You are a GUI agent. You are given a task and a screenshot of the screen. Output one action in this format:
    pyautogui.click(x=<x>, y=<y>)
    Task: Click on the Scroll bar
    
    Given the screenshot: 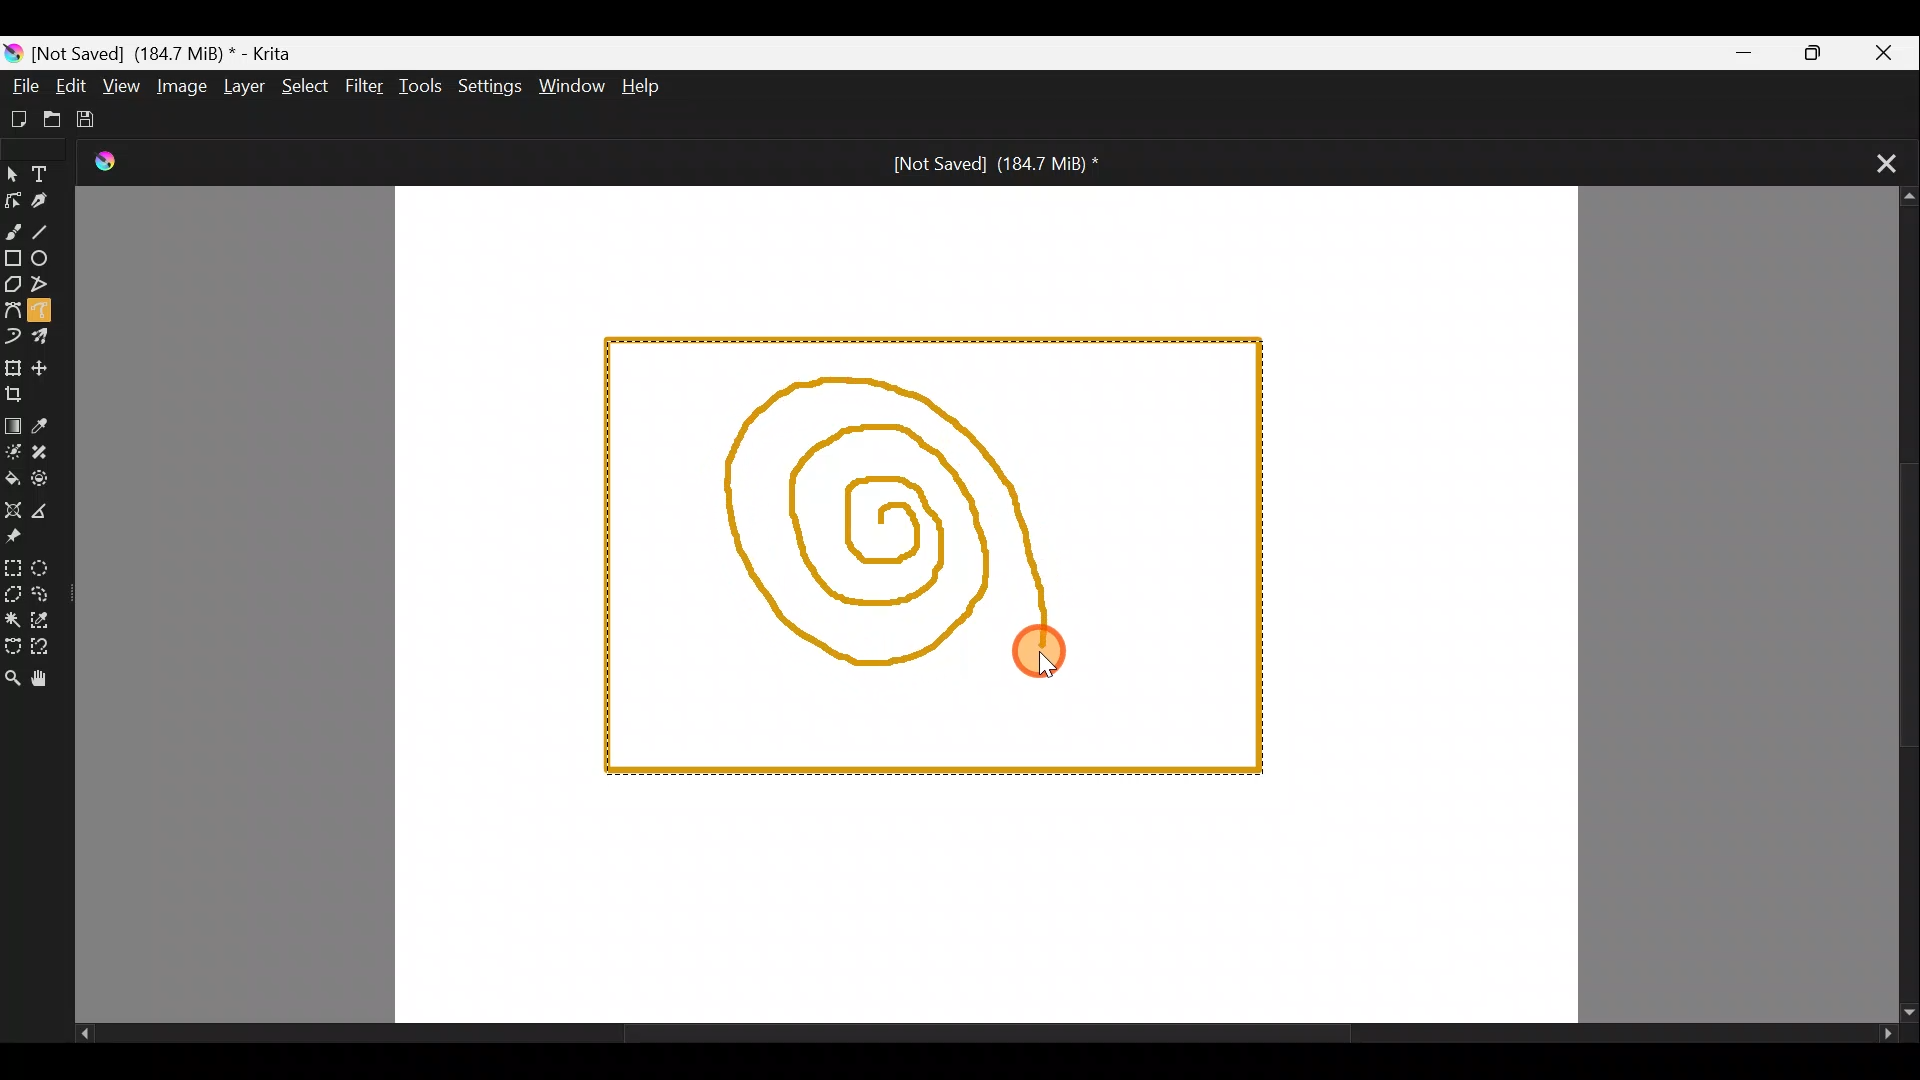 What is the action you would take?
    pyautogui.click(x=1891, y=606)
    